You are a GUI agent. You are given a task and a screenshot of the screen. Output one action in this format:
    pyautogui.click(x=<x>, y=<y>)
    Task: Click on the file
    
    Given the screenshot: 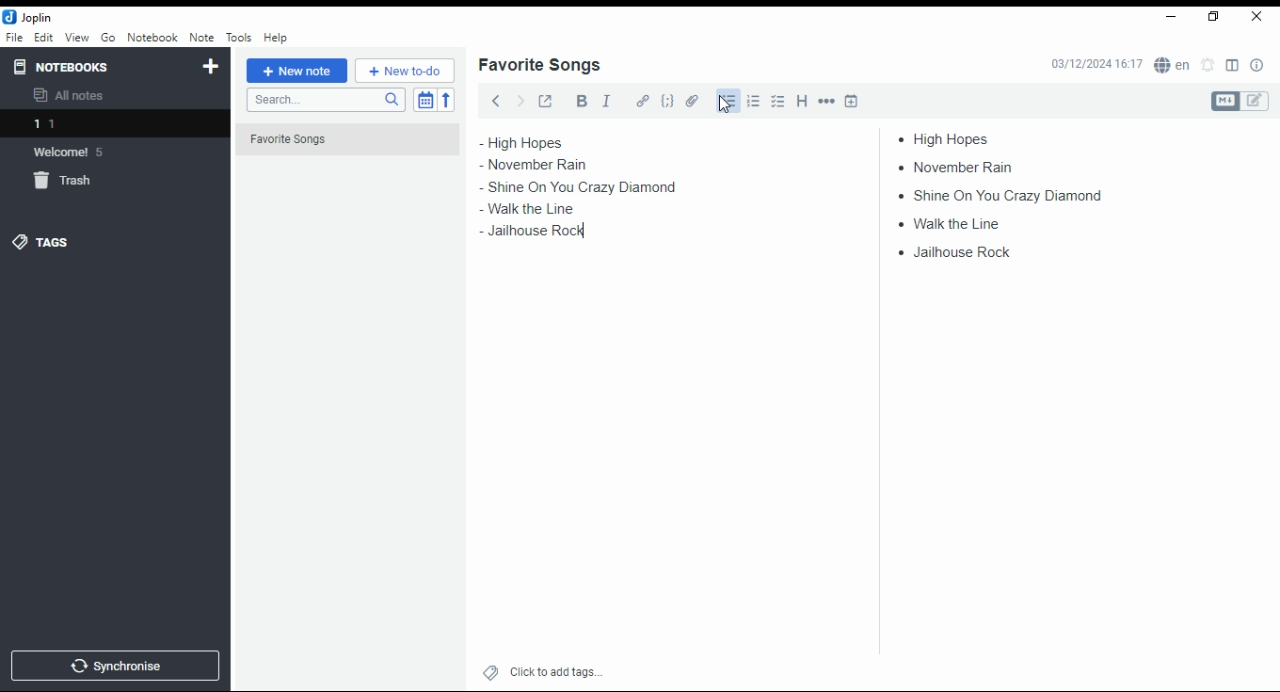 What is the action you would take?
    pyautogui.click(x=14, y=36)
    